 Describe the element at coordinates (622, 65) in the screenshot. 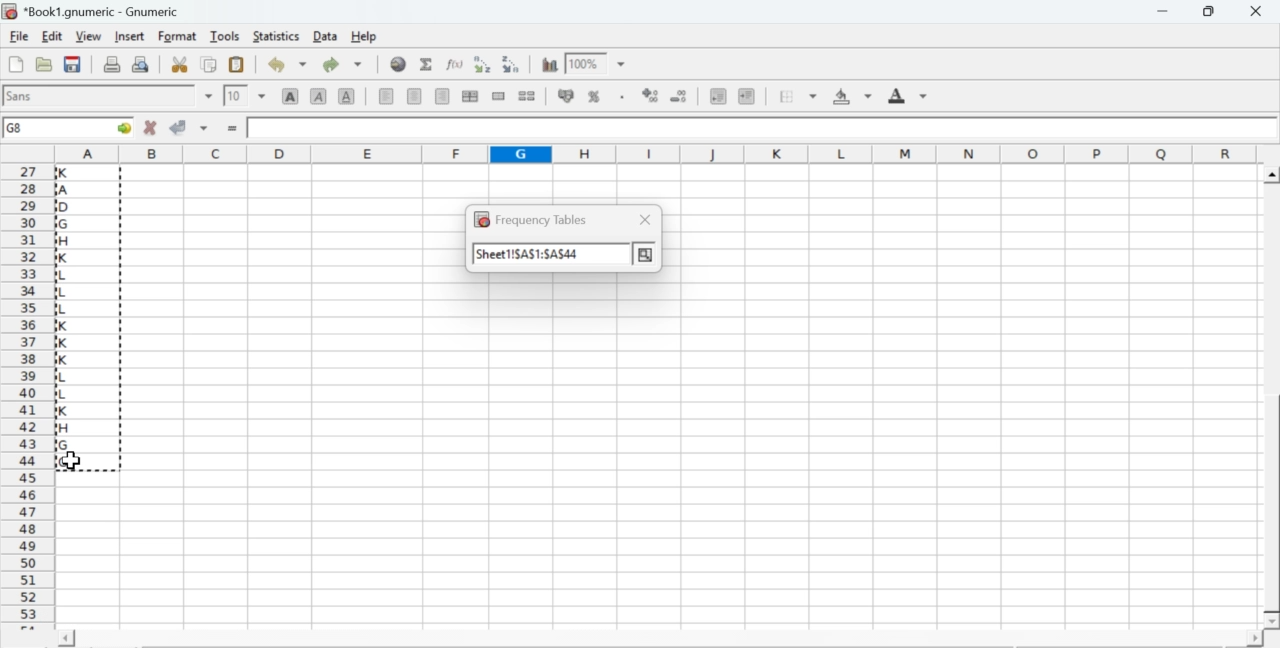

I see `drop down` at that location.